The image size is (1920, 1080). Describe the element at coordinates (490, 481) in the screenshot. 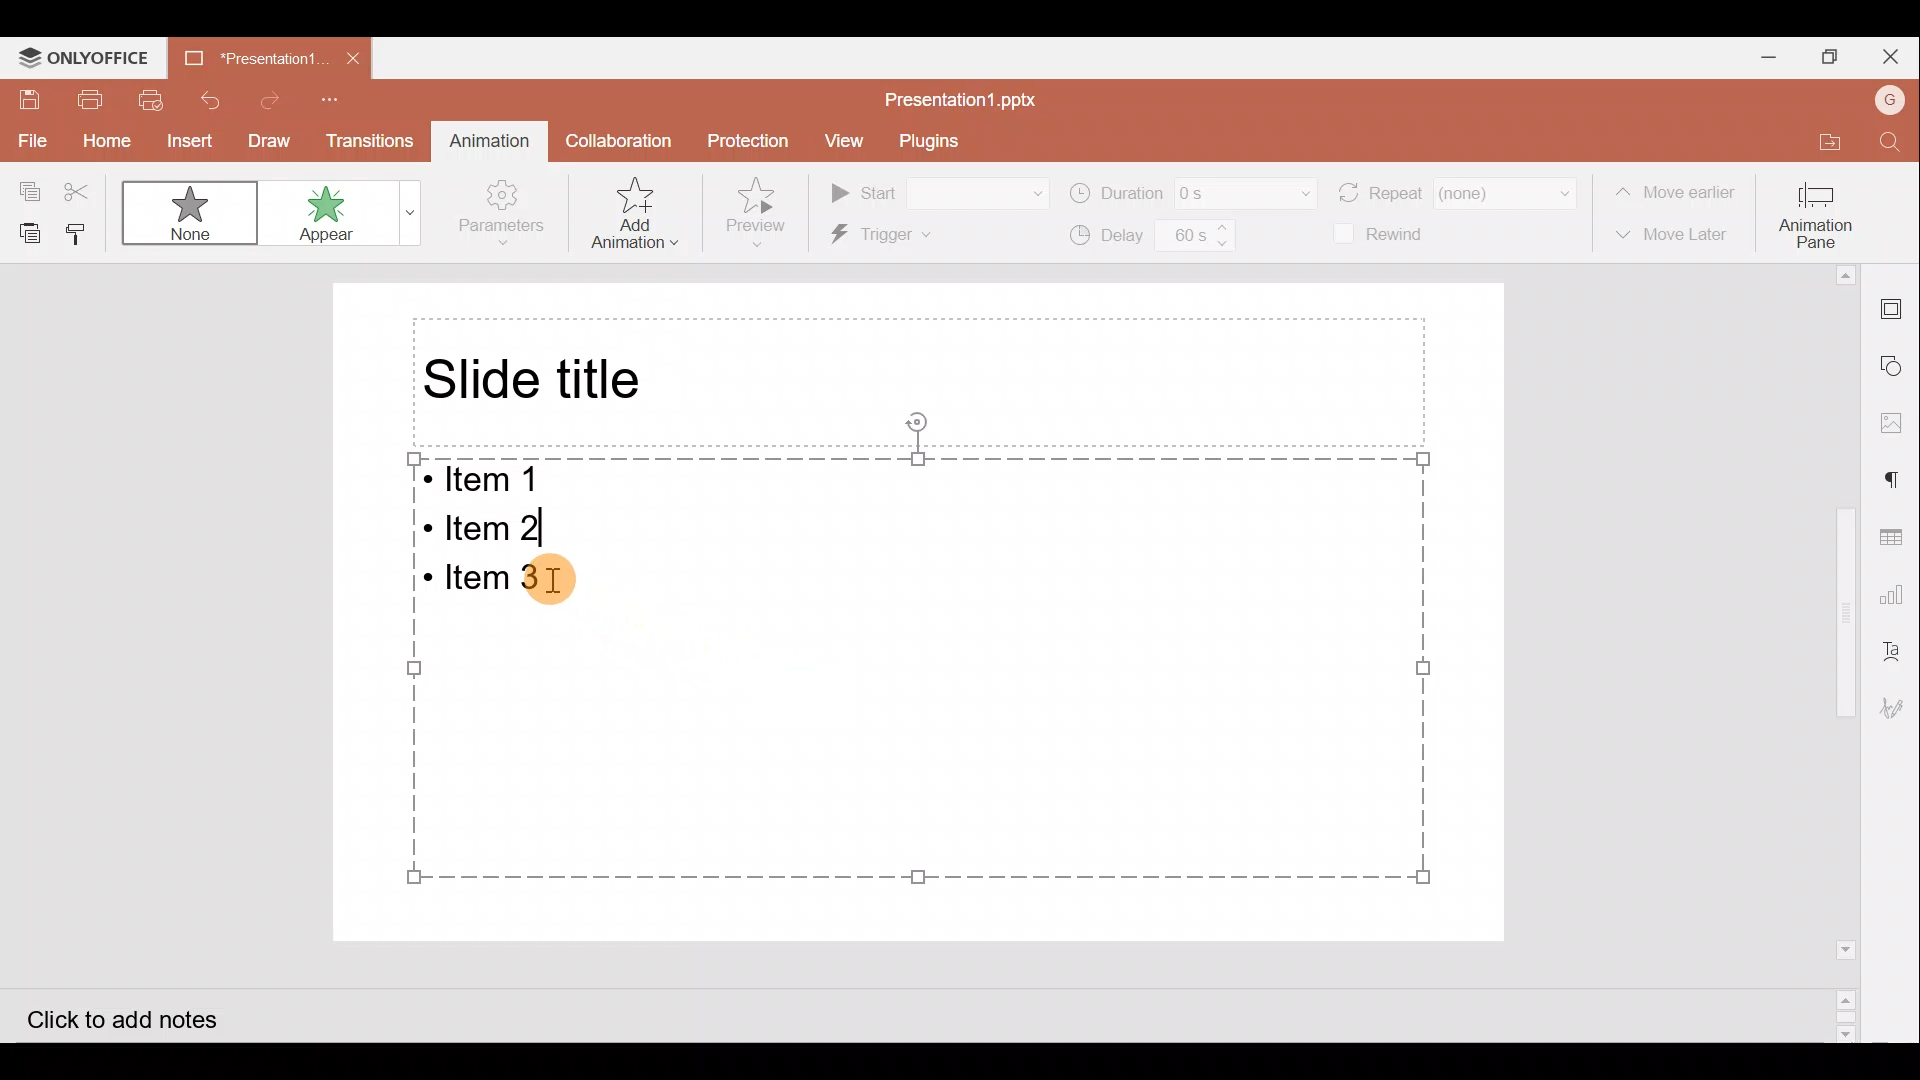

I see `Bulleted Item 1 on the presentation slide` at that location.